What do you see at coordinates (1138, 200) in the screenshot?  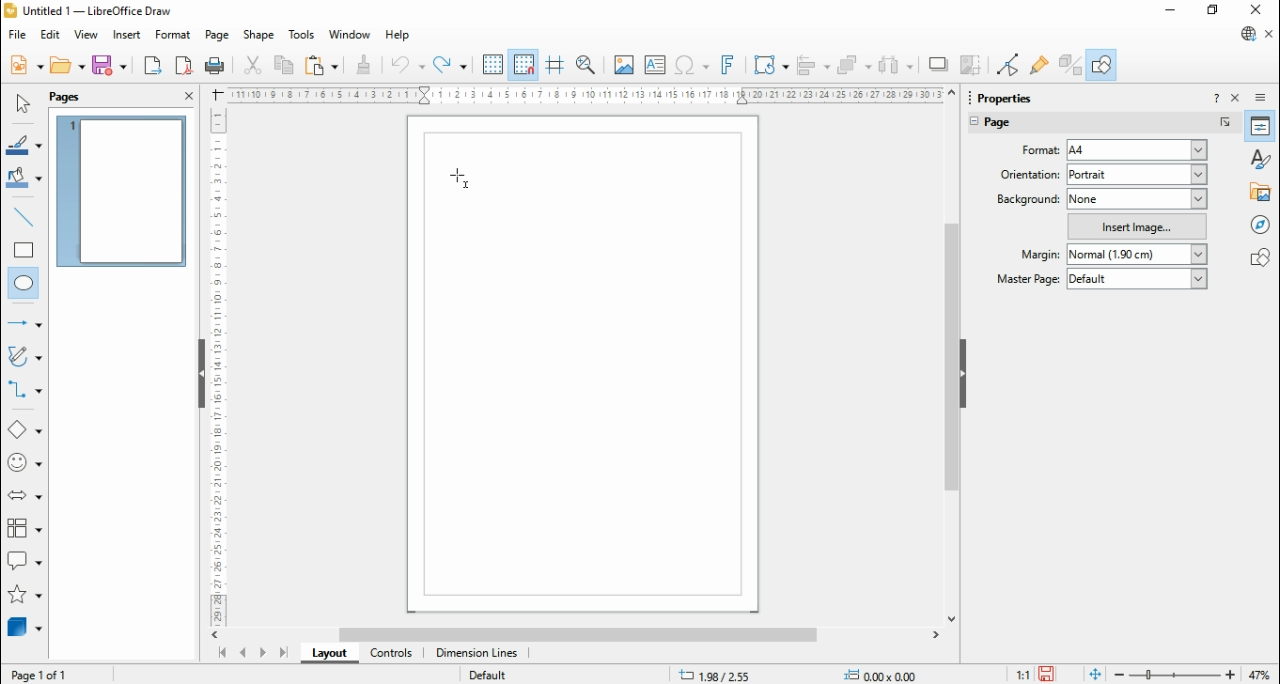 I see `none ` at bounding box center [1138, 200].